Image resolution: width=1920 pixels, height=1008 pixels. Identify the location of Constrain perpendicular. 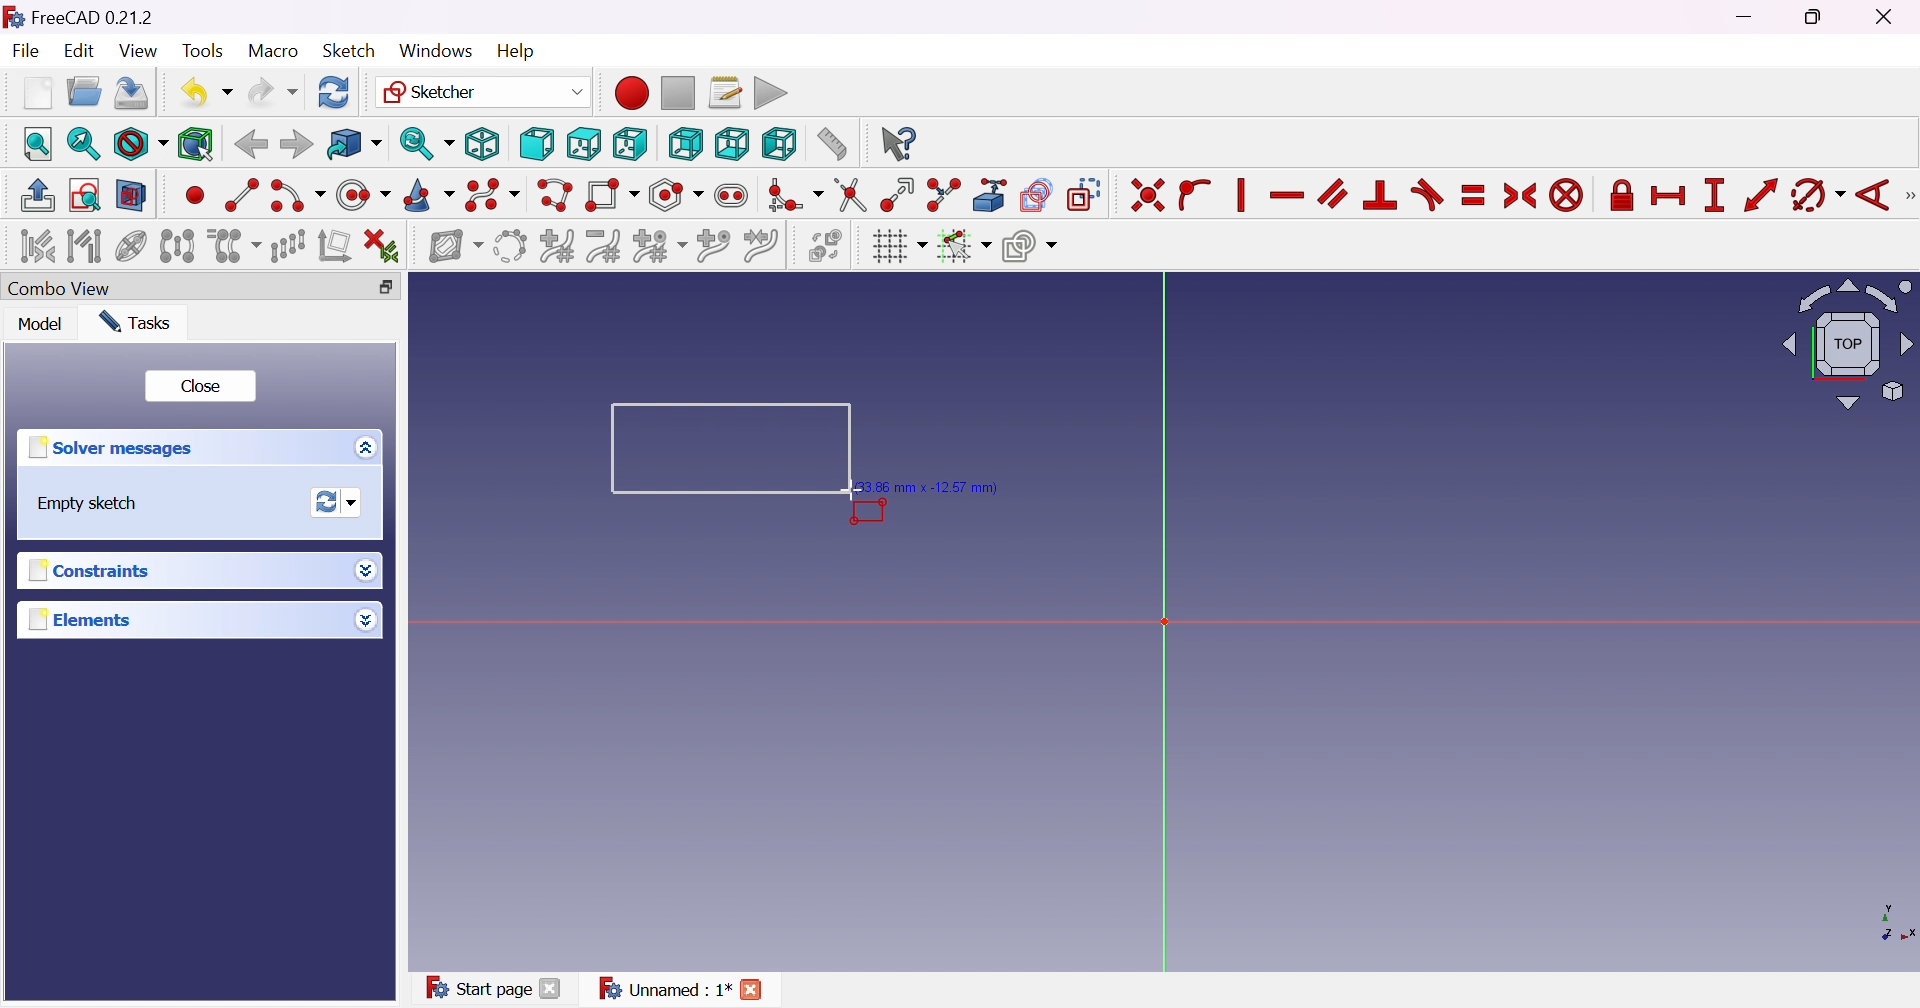
(1382, 196).